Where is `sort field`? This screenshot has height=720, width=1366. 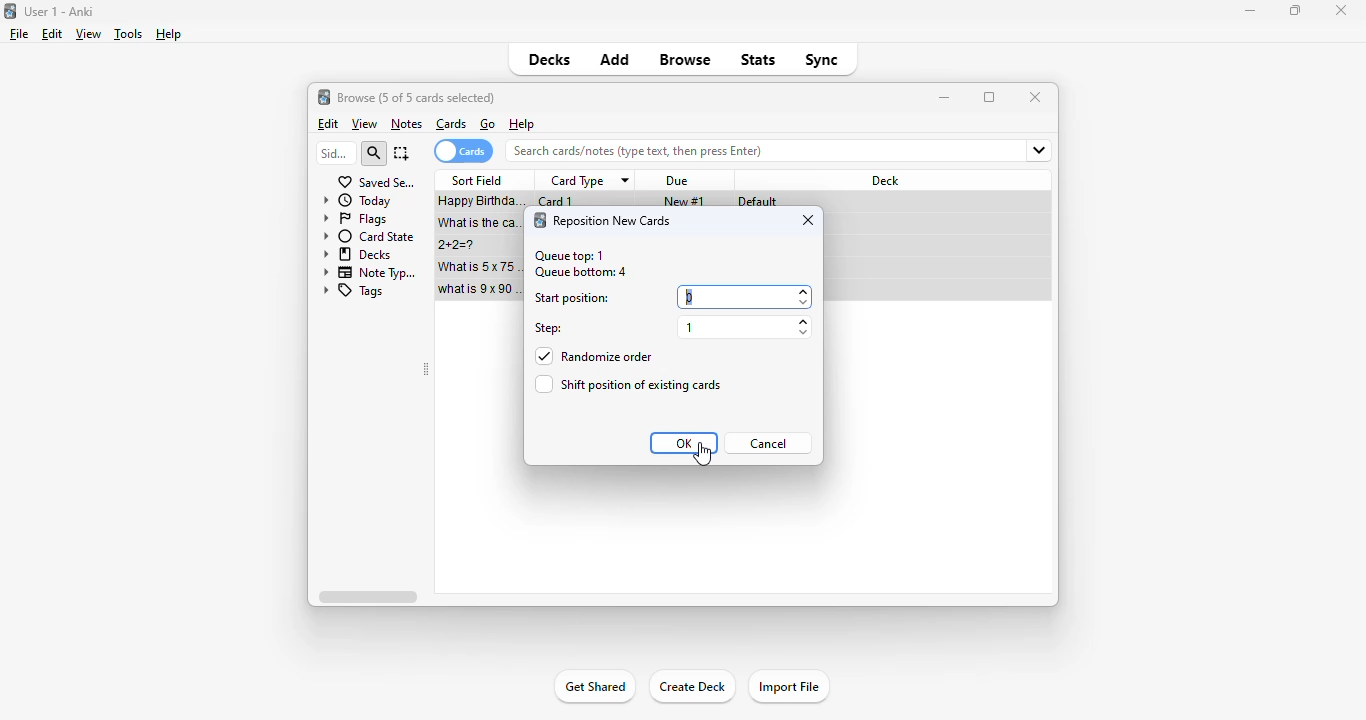
sort field is located at coordinates (477, 180).